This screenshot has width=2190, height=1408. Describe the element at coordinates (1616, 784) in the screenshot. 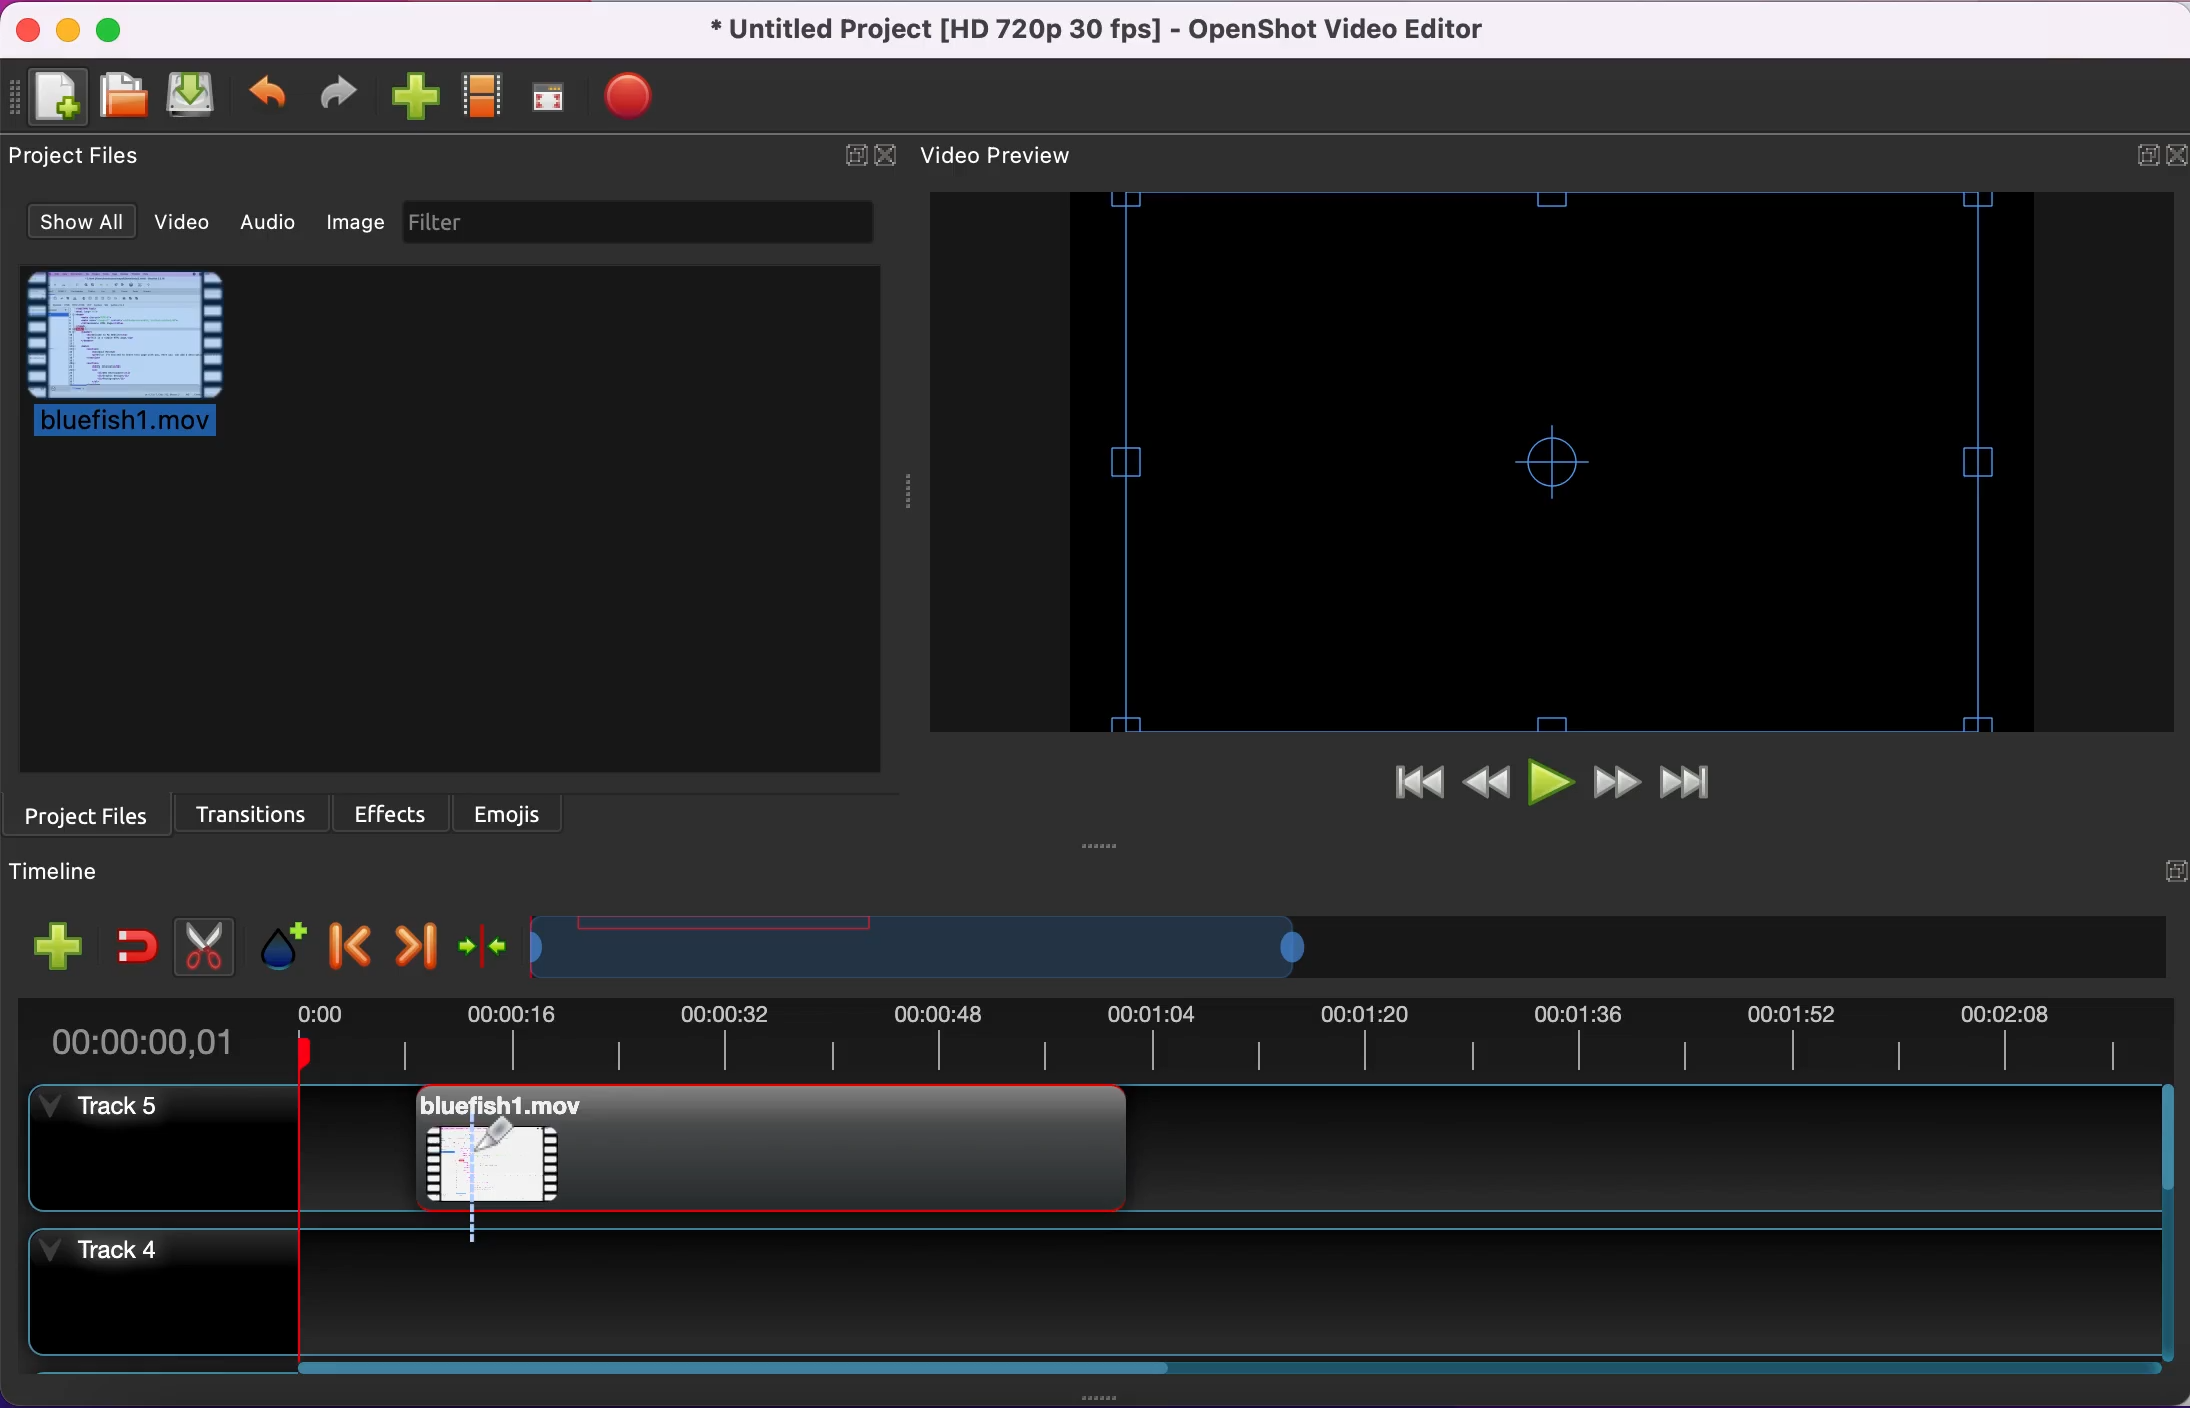

I see `fast forward` at that location.